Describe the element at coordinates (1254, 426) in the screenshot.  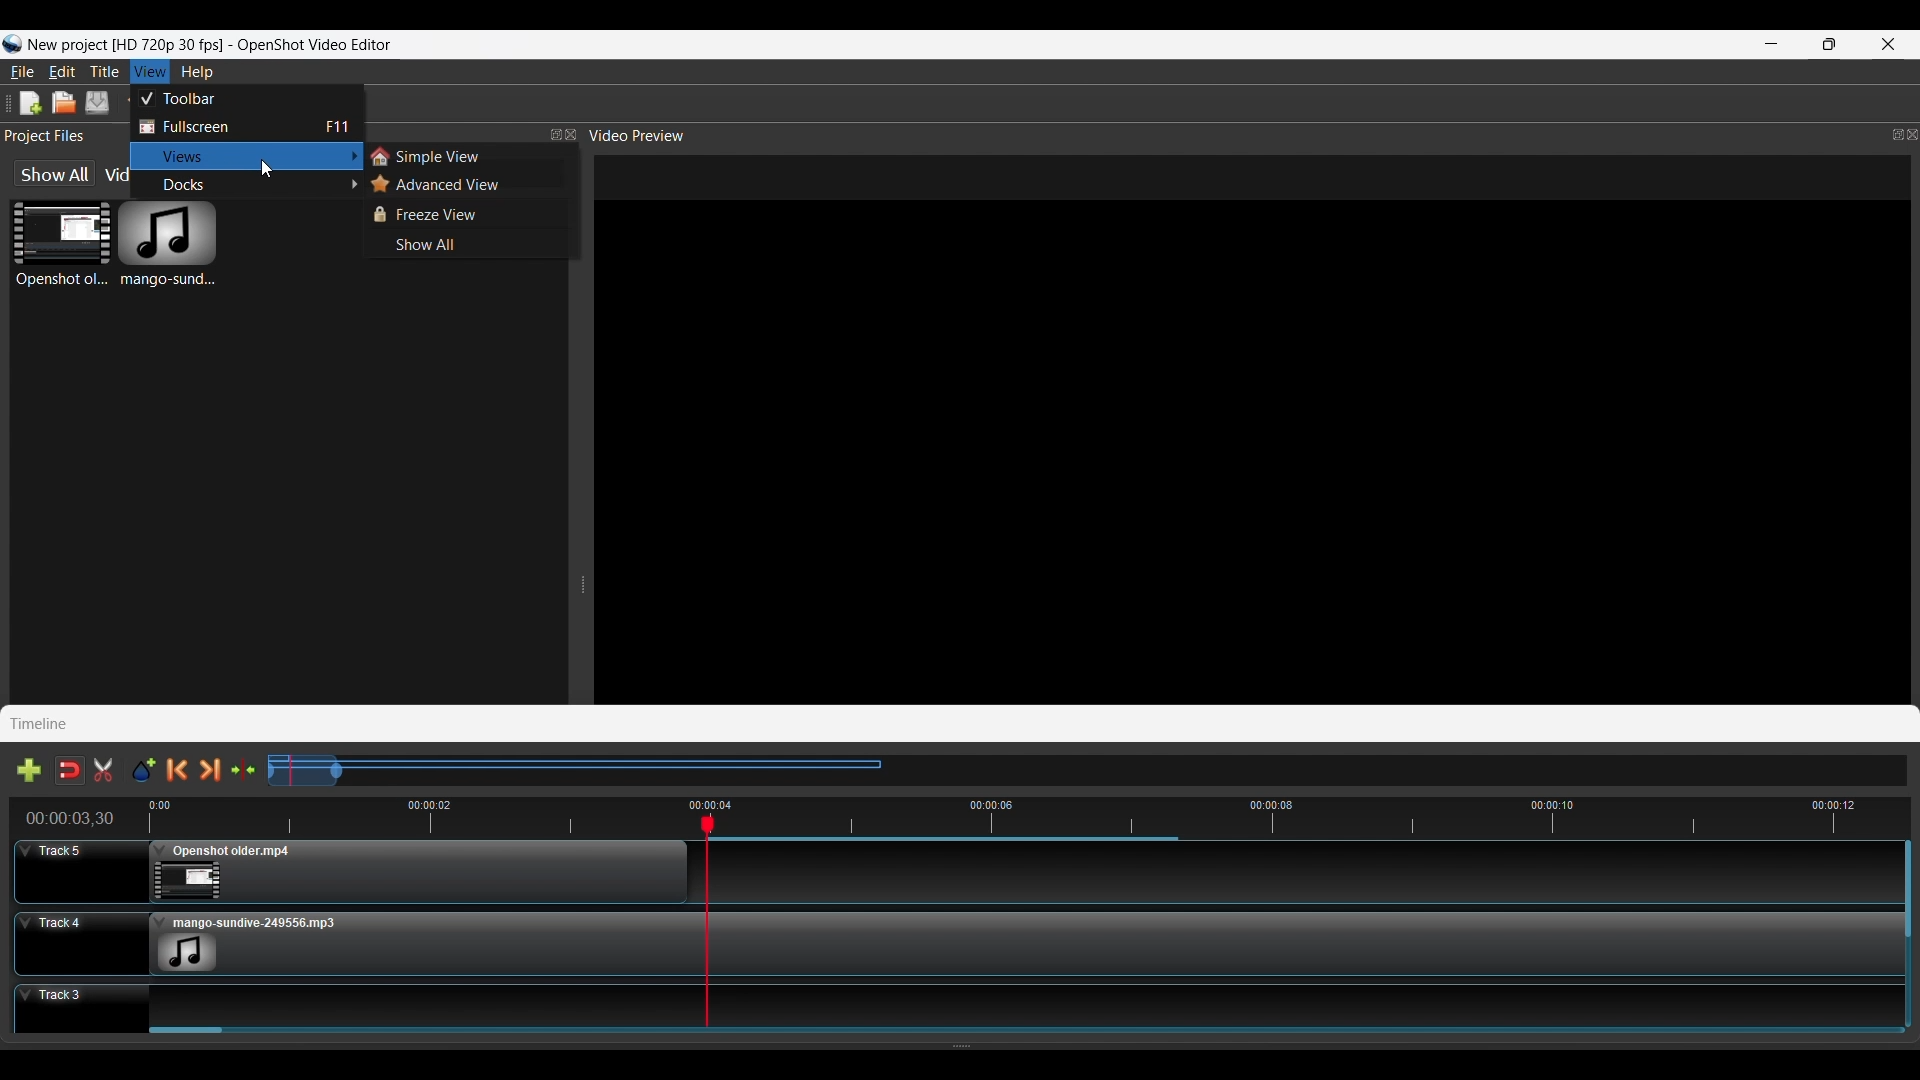
I see `File Preview` at that location.